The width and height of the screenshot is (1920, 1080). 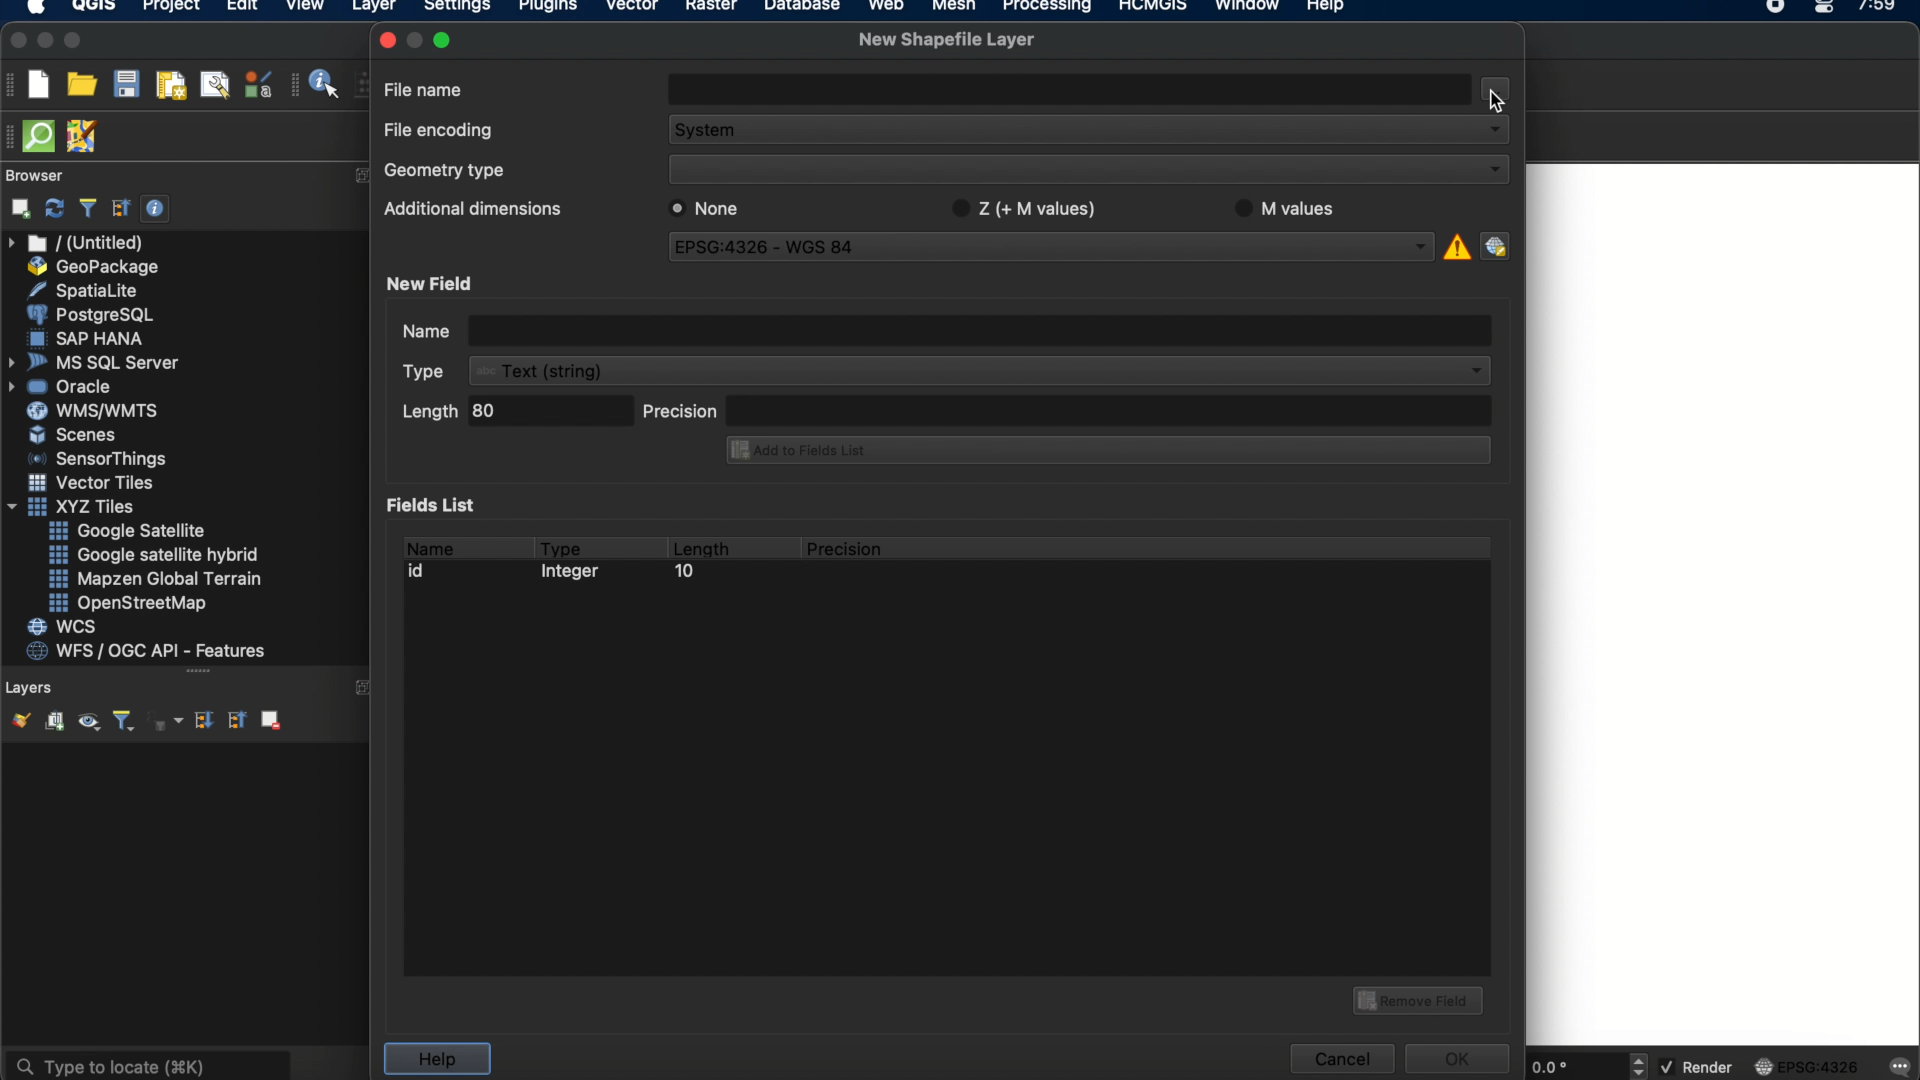 What do you see at coordinates (633, 8) in the screenshot?
I see `vector` at bounding box center [633, 8].